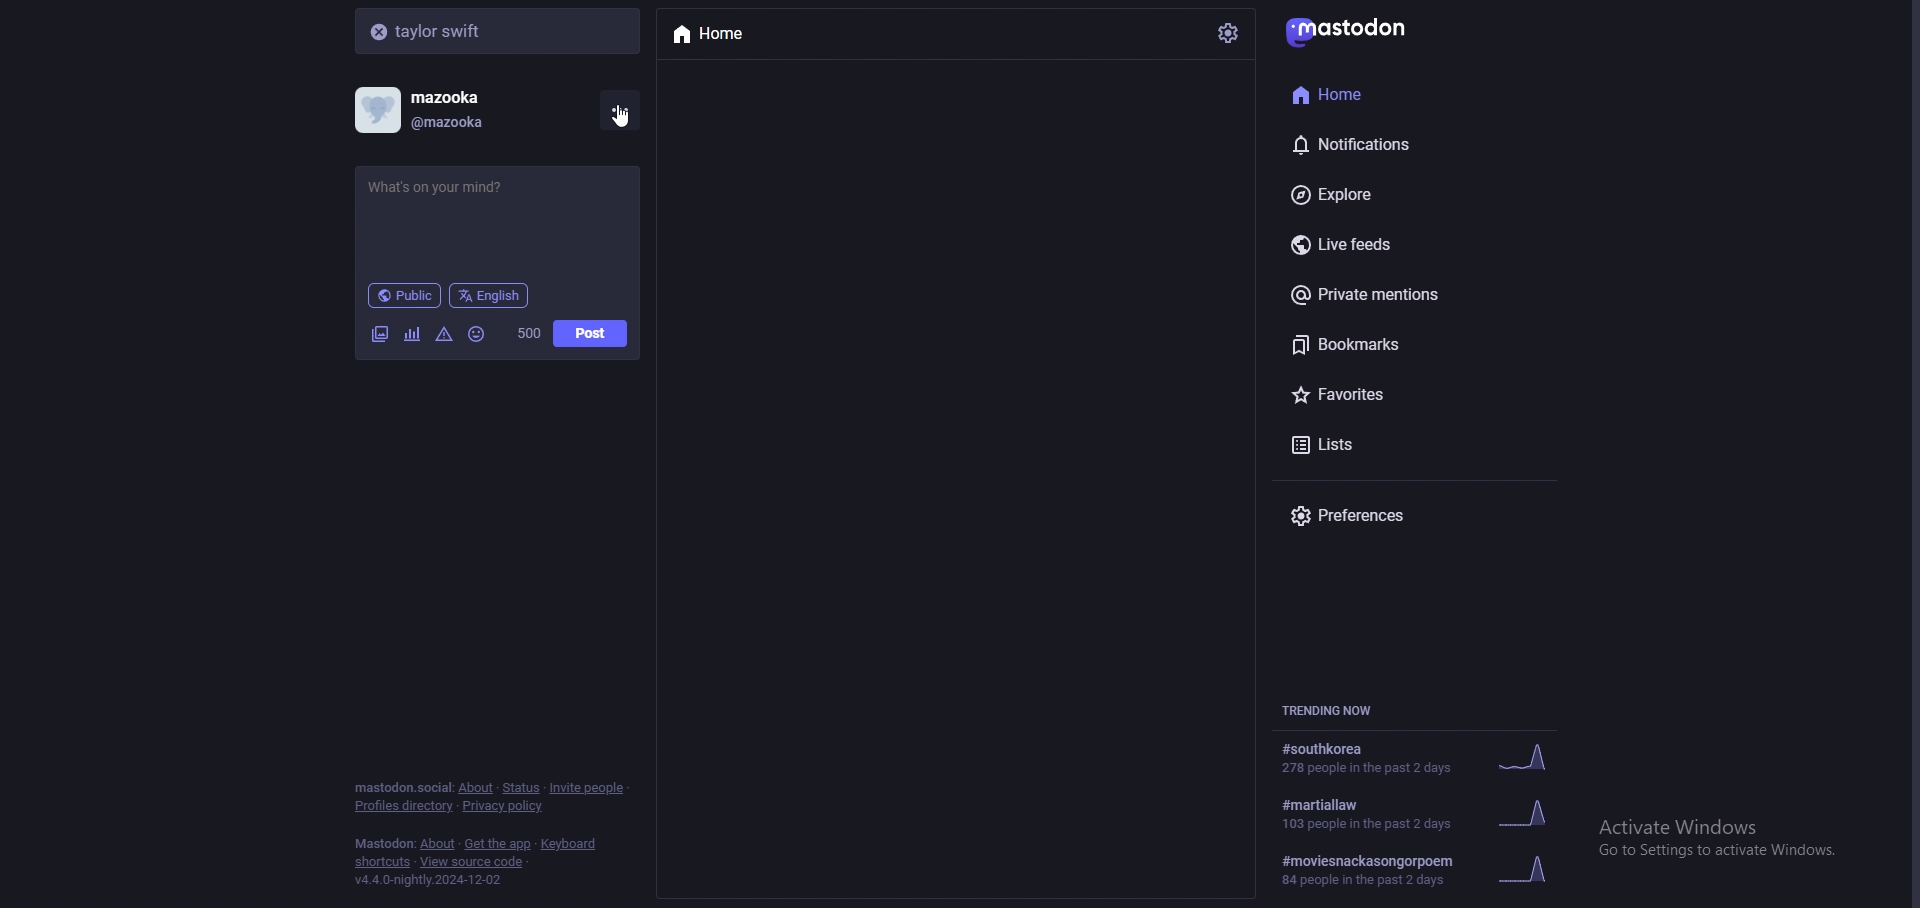 This screenshot has height=908, width=1920. I want to click on get the app, so click(496, 843).